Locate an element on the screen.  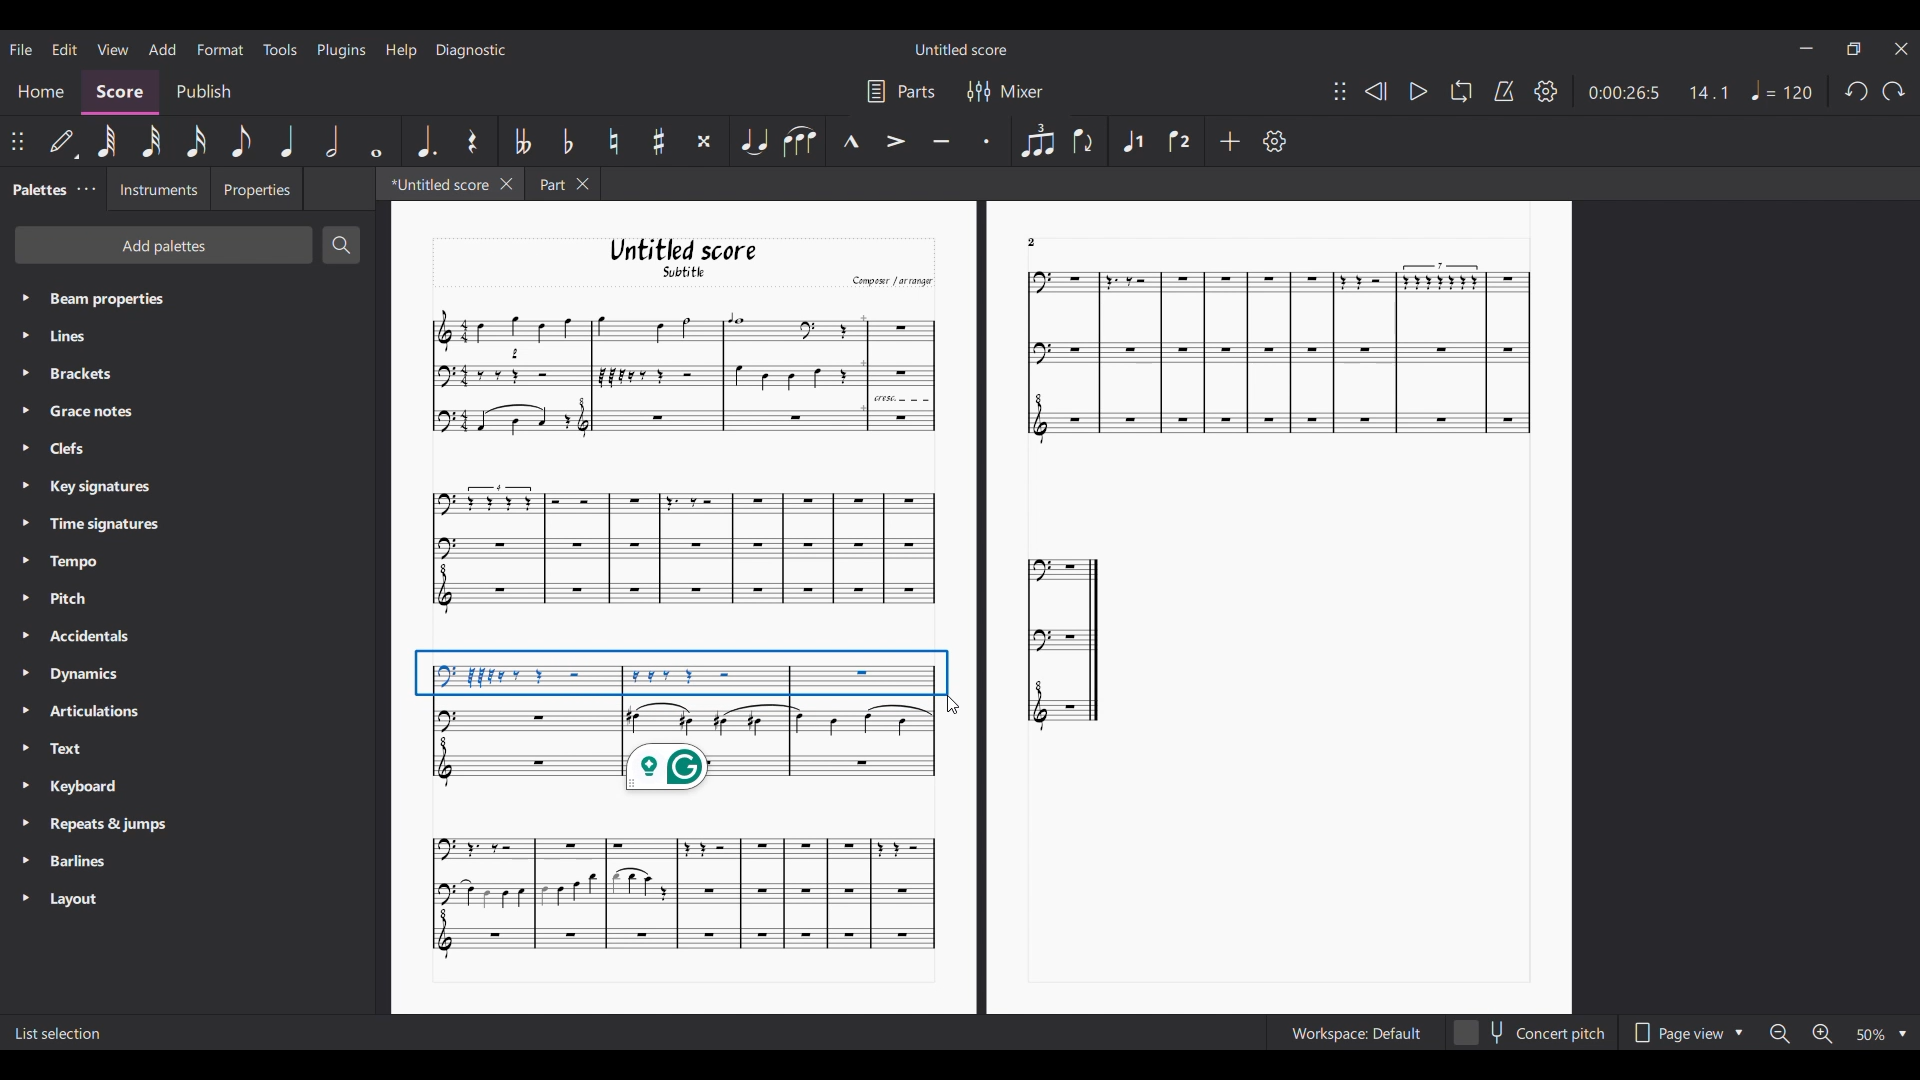
Tenuto is located at coordinates (940, 142).